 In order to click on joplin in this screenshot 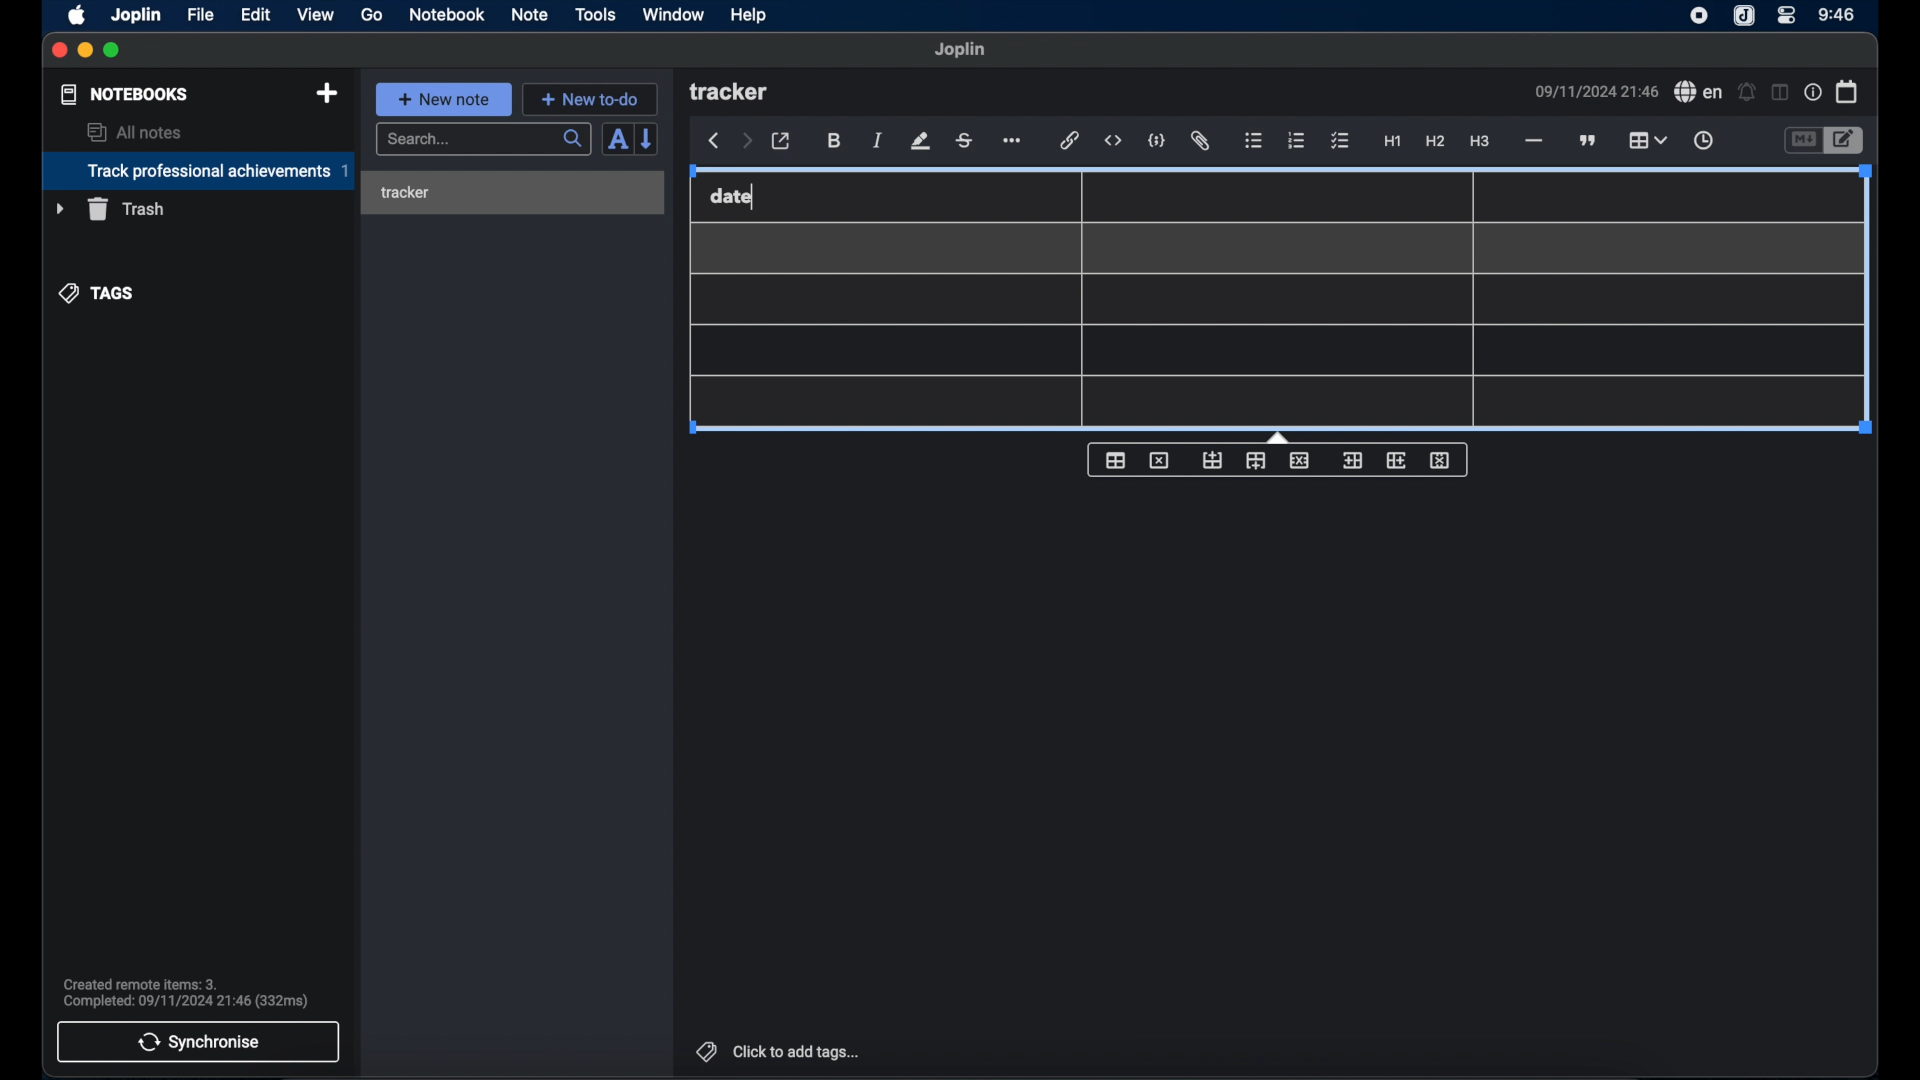, I will do `click(1744, 17)`.